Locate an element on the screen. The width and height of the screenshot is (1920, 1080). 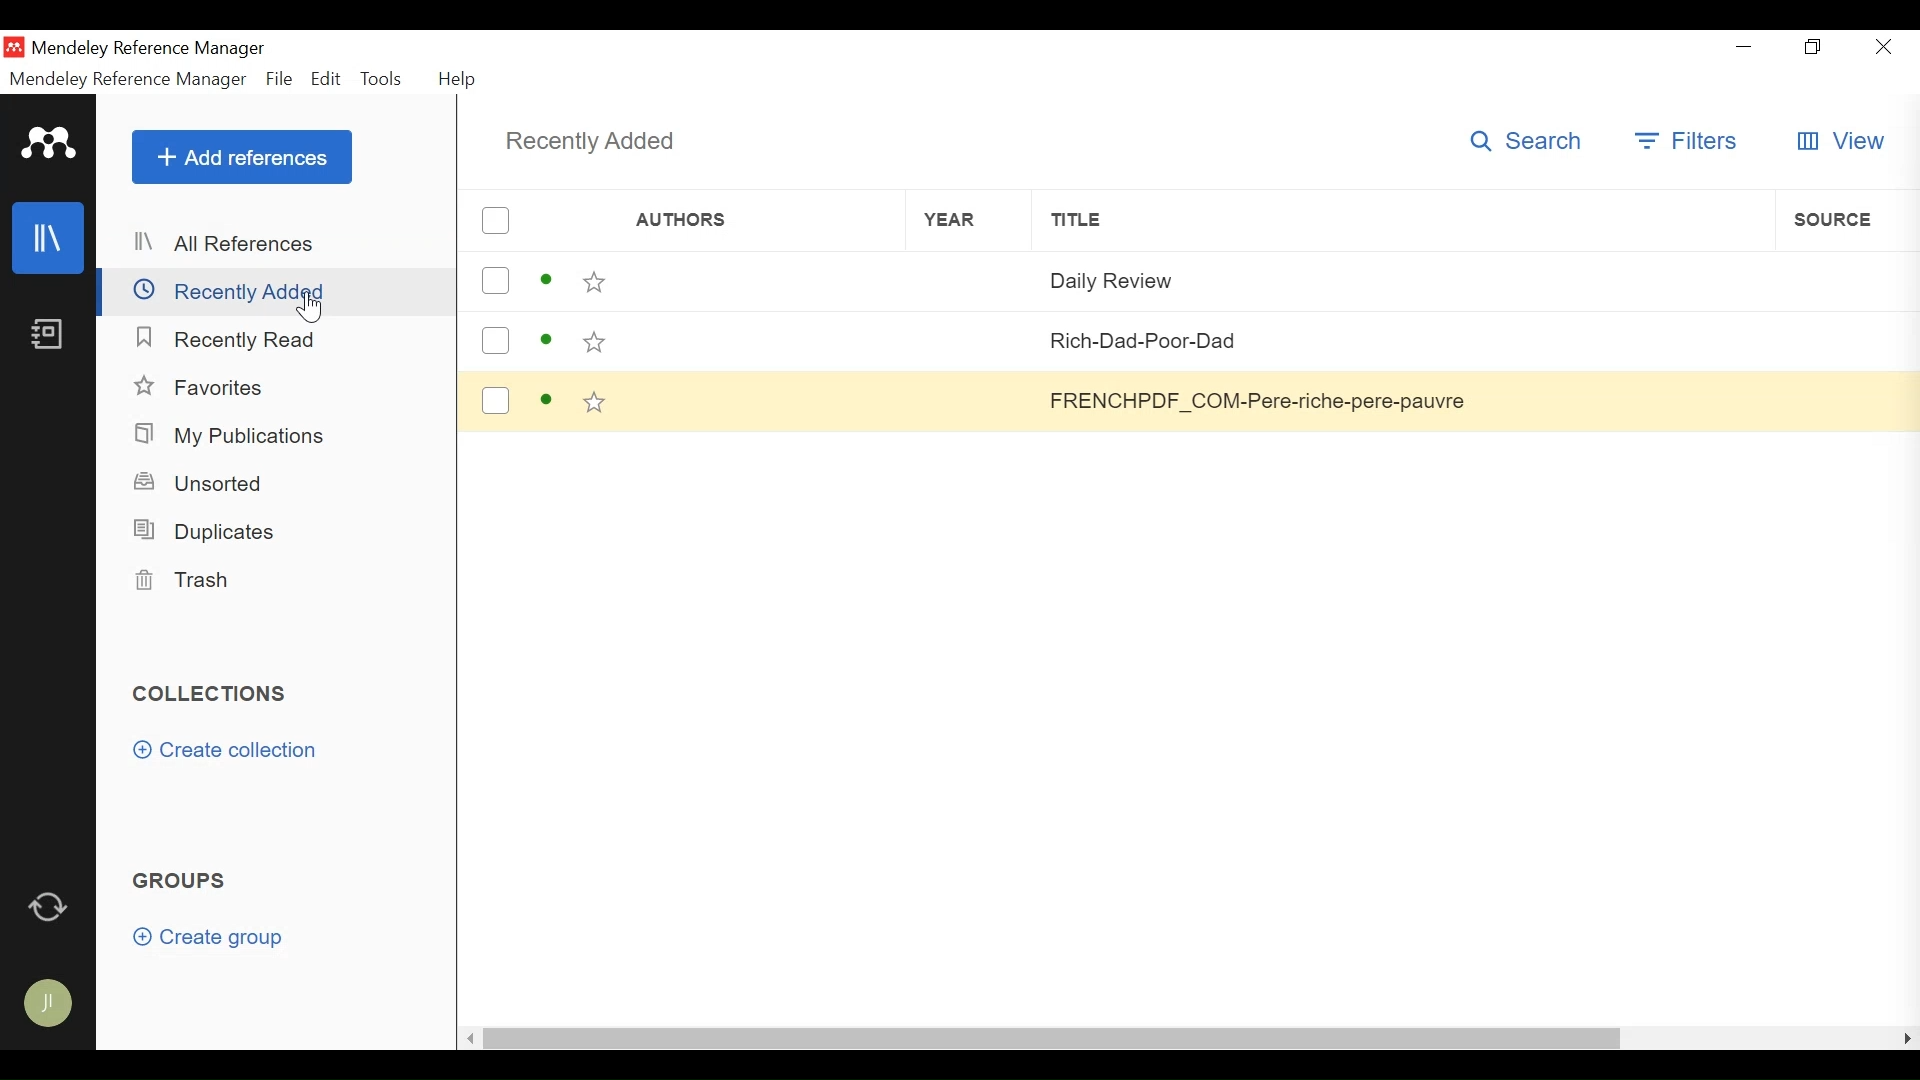
Mendeley Reference Manager is located at coordinates (157, 49).